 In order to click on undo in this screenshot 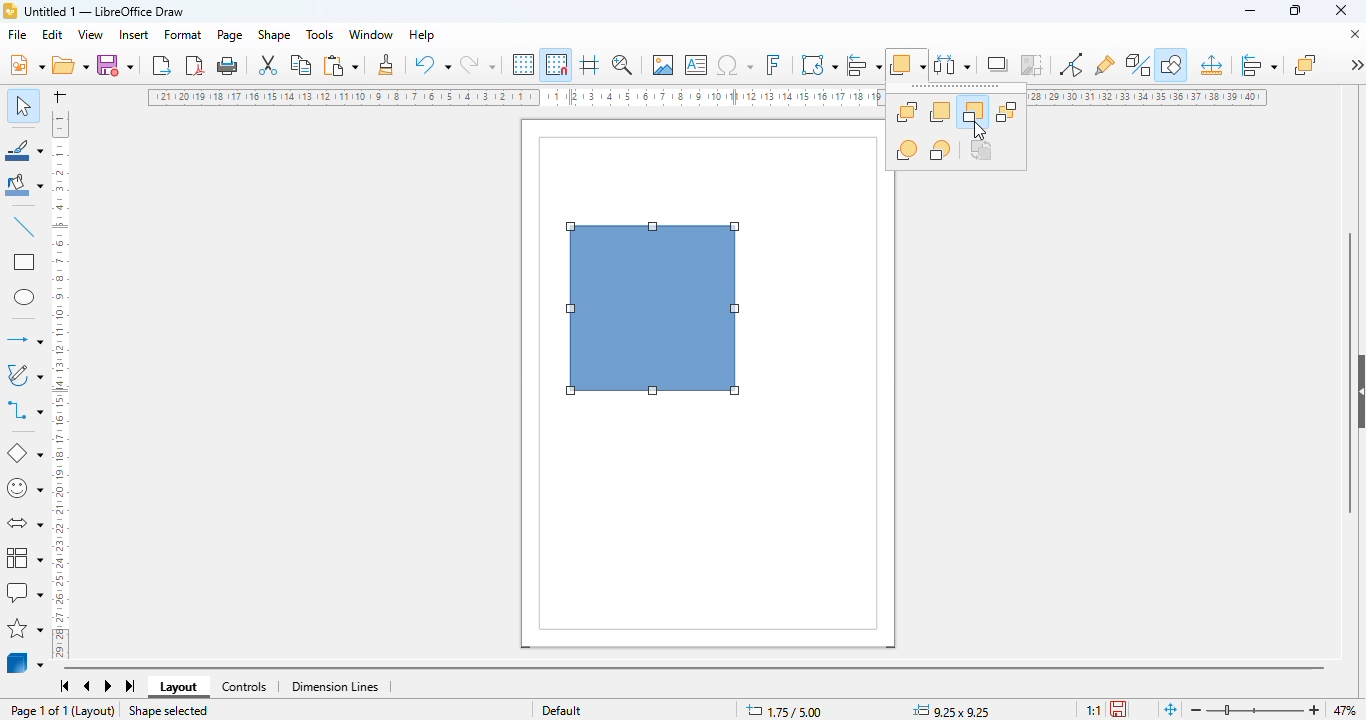, I will do `click(433, 64)`.